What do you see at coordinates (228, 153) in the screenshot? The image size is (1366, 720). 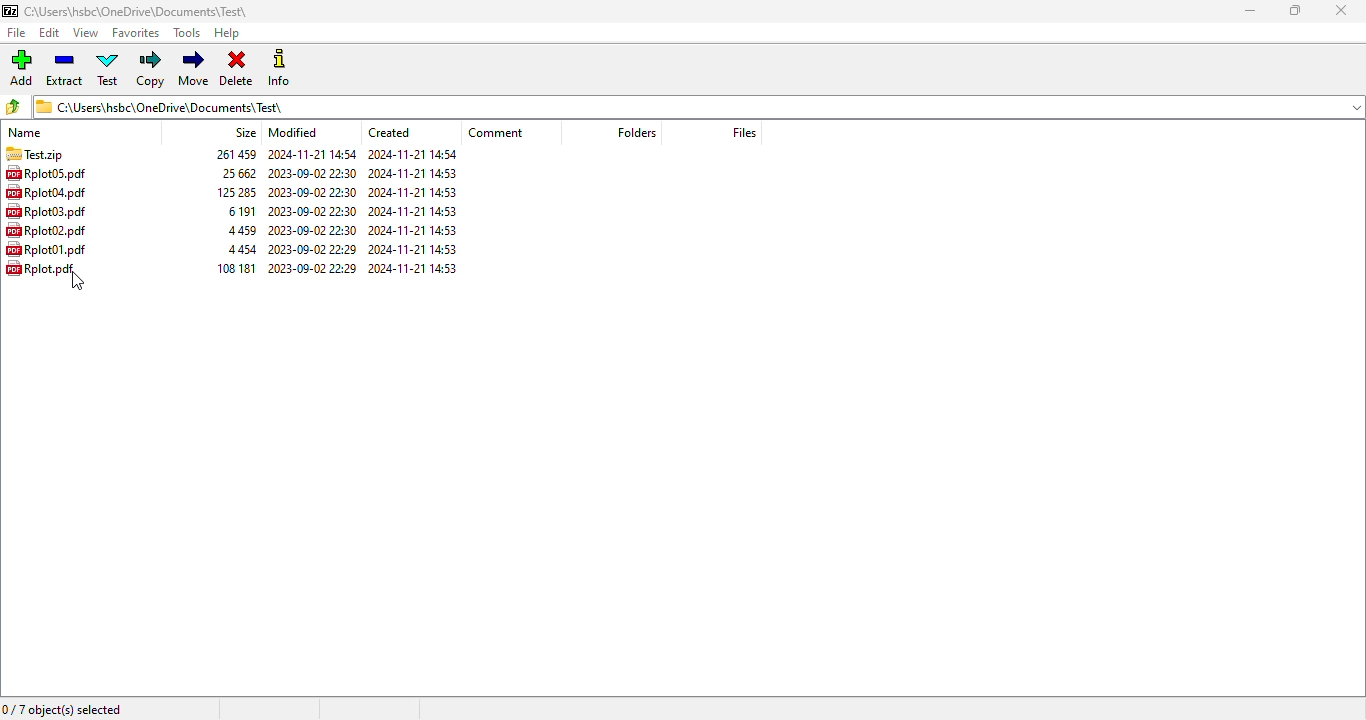 I see `26145` at bounding box center [228, 153].